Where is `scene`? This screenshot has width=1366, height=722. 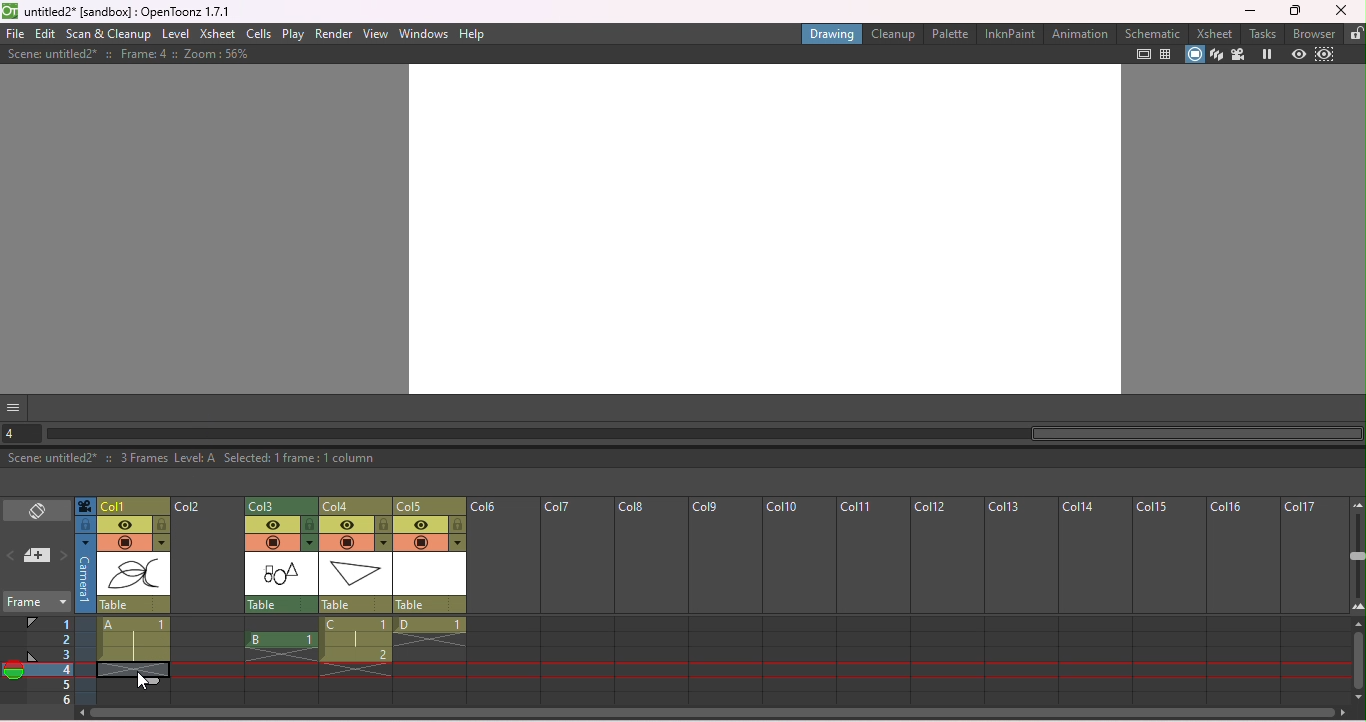
scene is located at coordinates (281, 574).